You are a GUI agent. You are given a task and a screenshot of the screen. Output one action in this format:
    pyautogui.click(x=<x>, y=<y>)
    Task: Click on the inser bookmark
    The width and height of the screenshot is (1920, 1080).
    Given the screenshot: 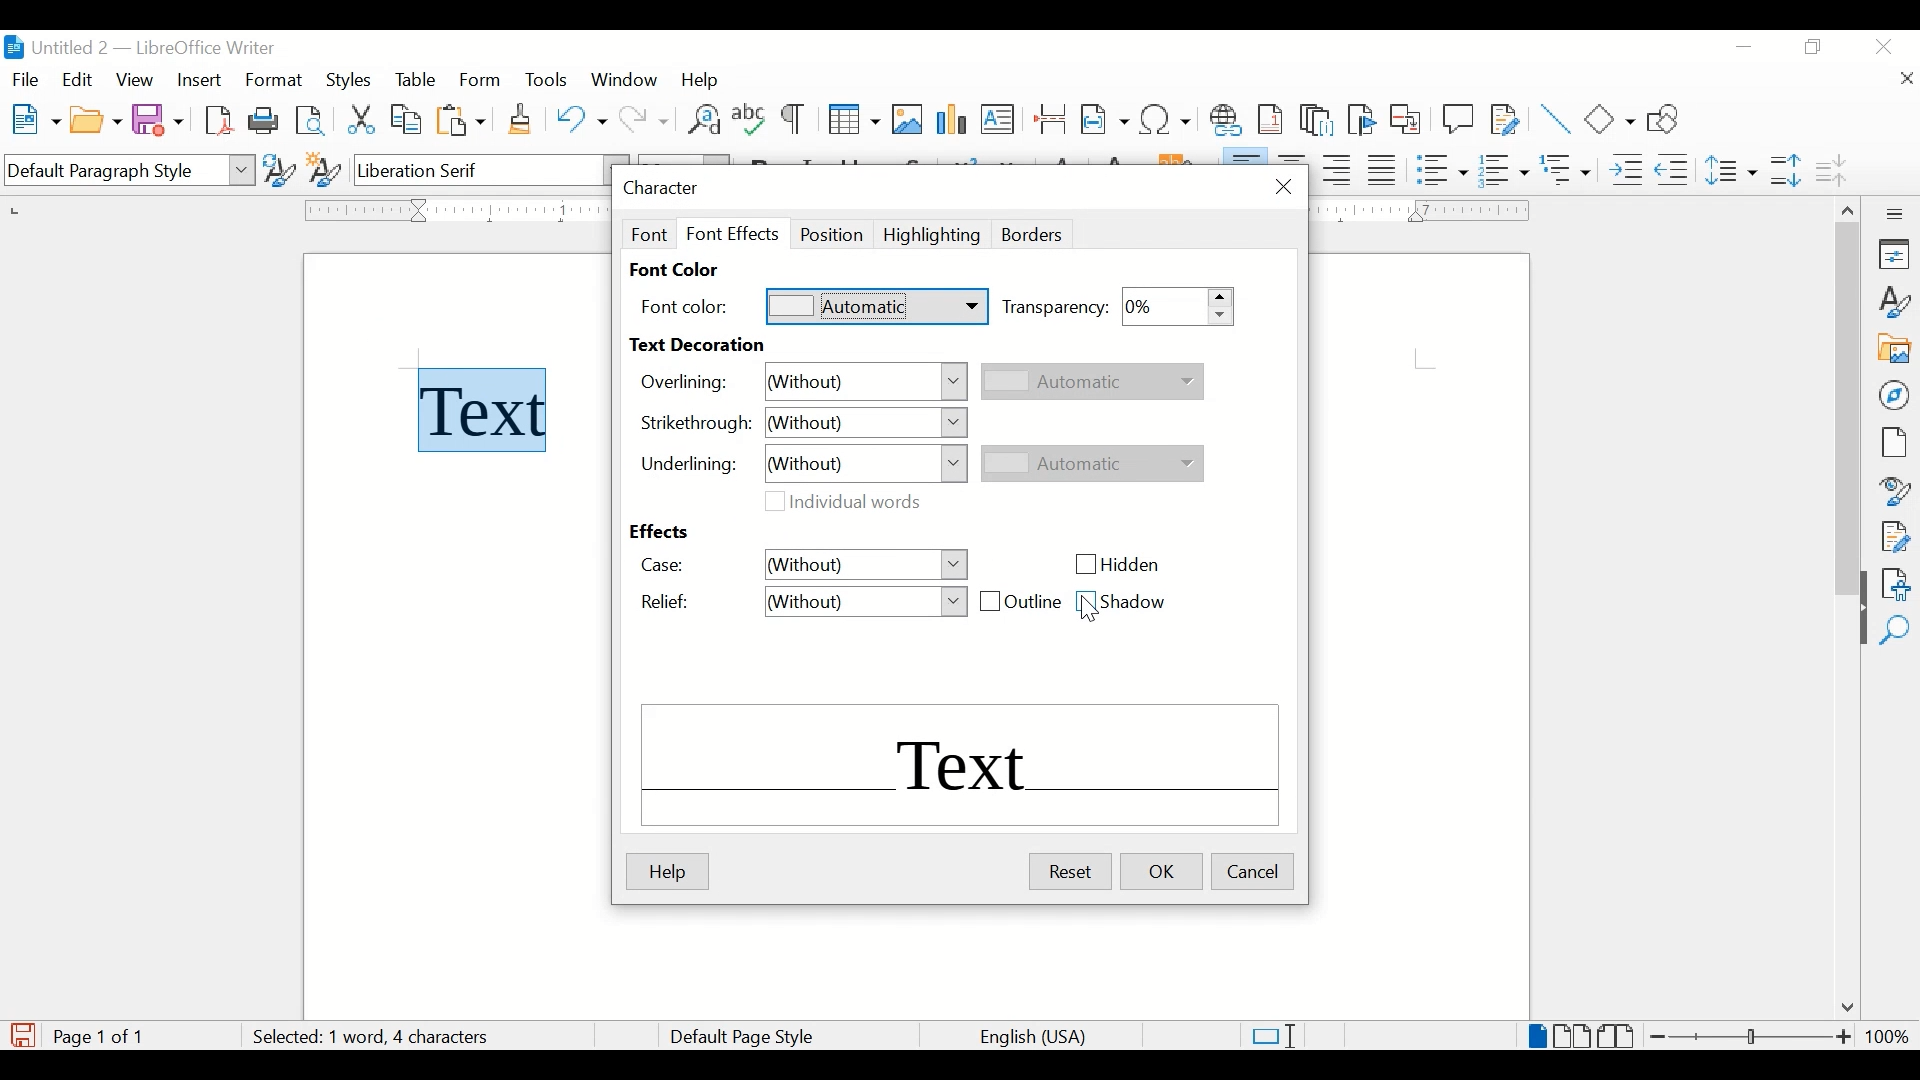 What is the action you would take?
    pyautogui.click(x=1361, y=120)
    